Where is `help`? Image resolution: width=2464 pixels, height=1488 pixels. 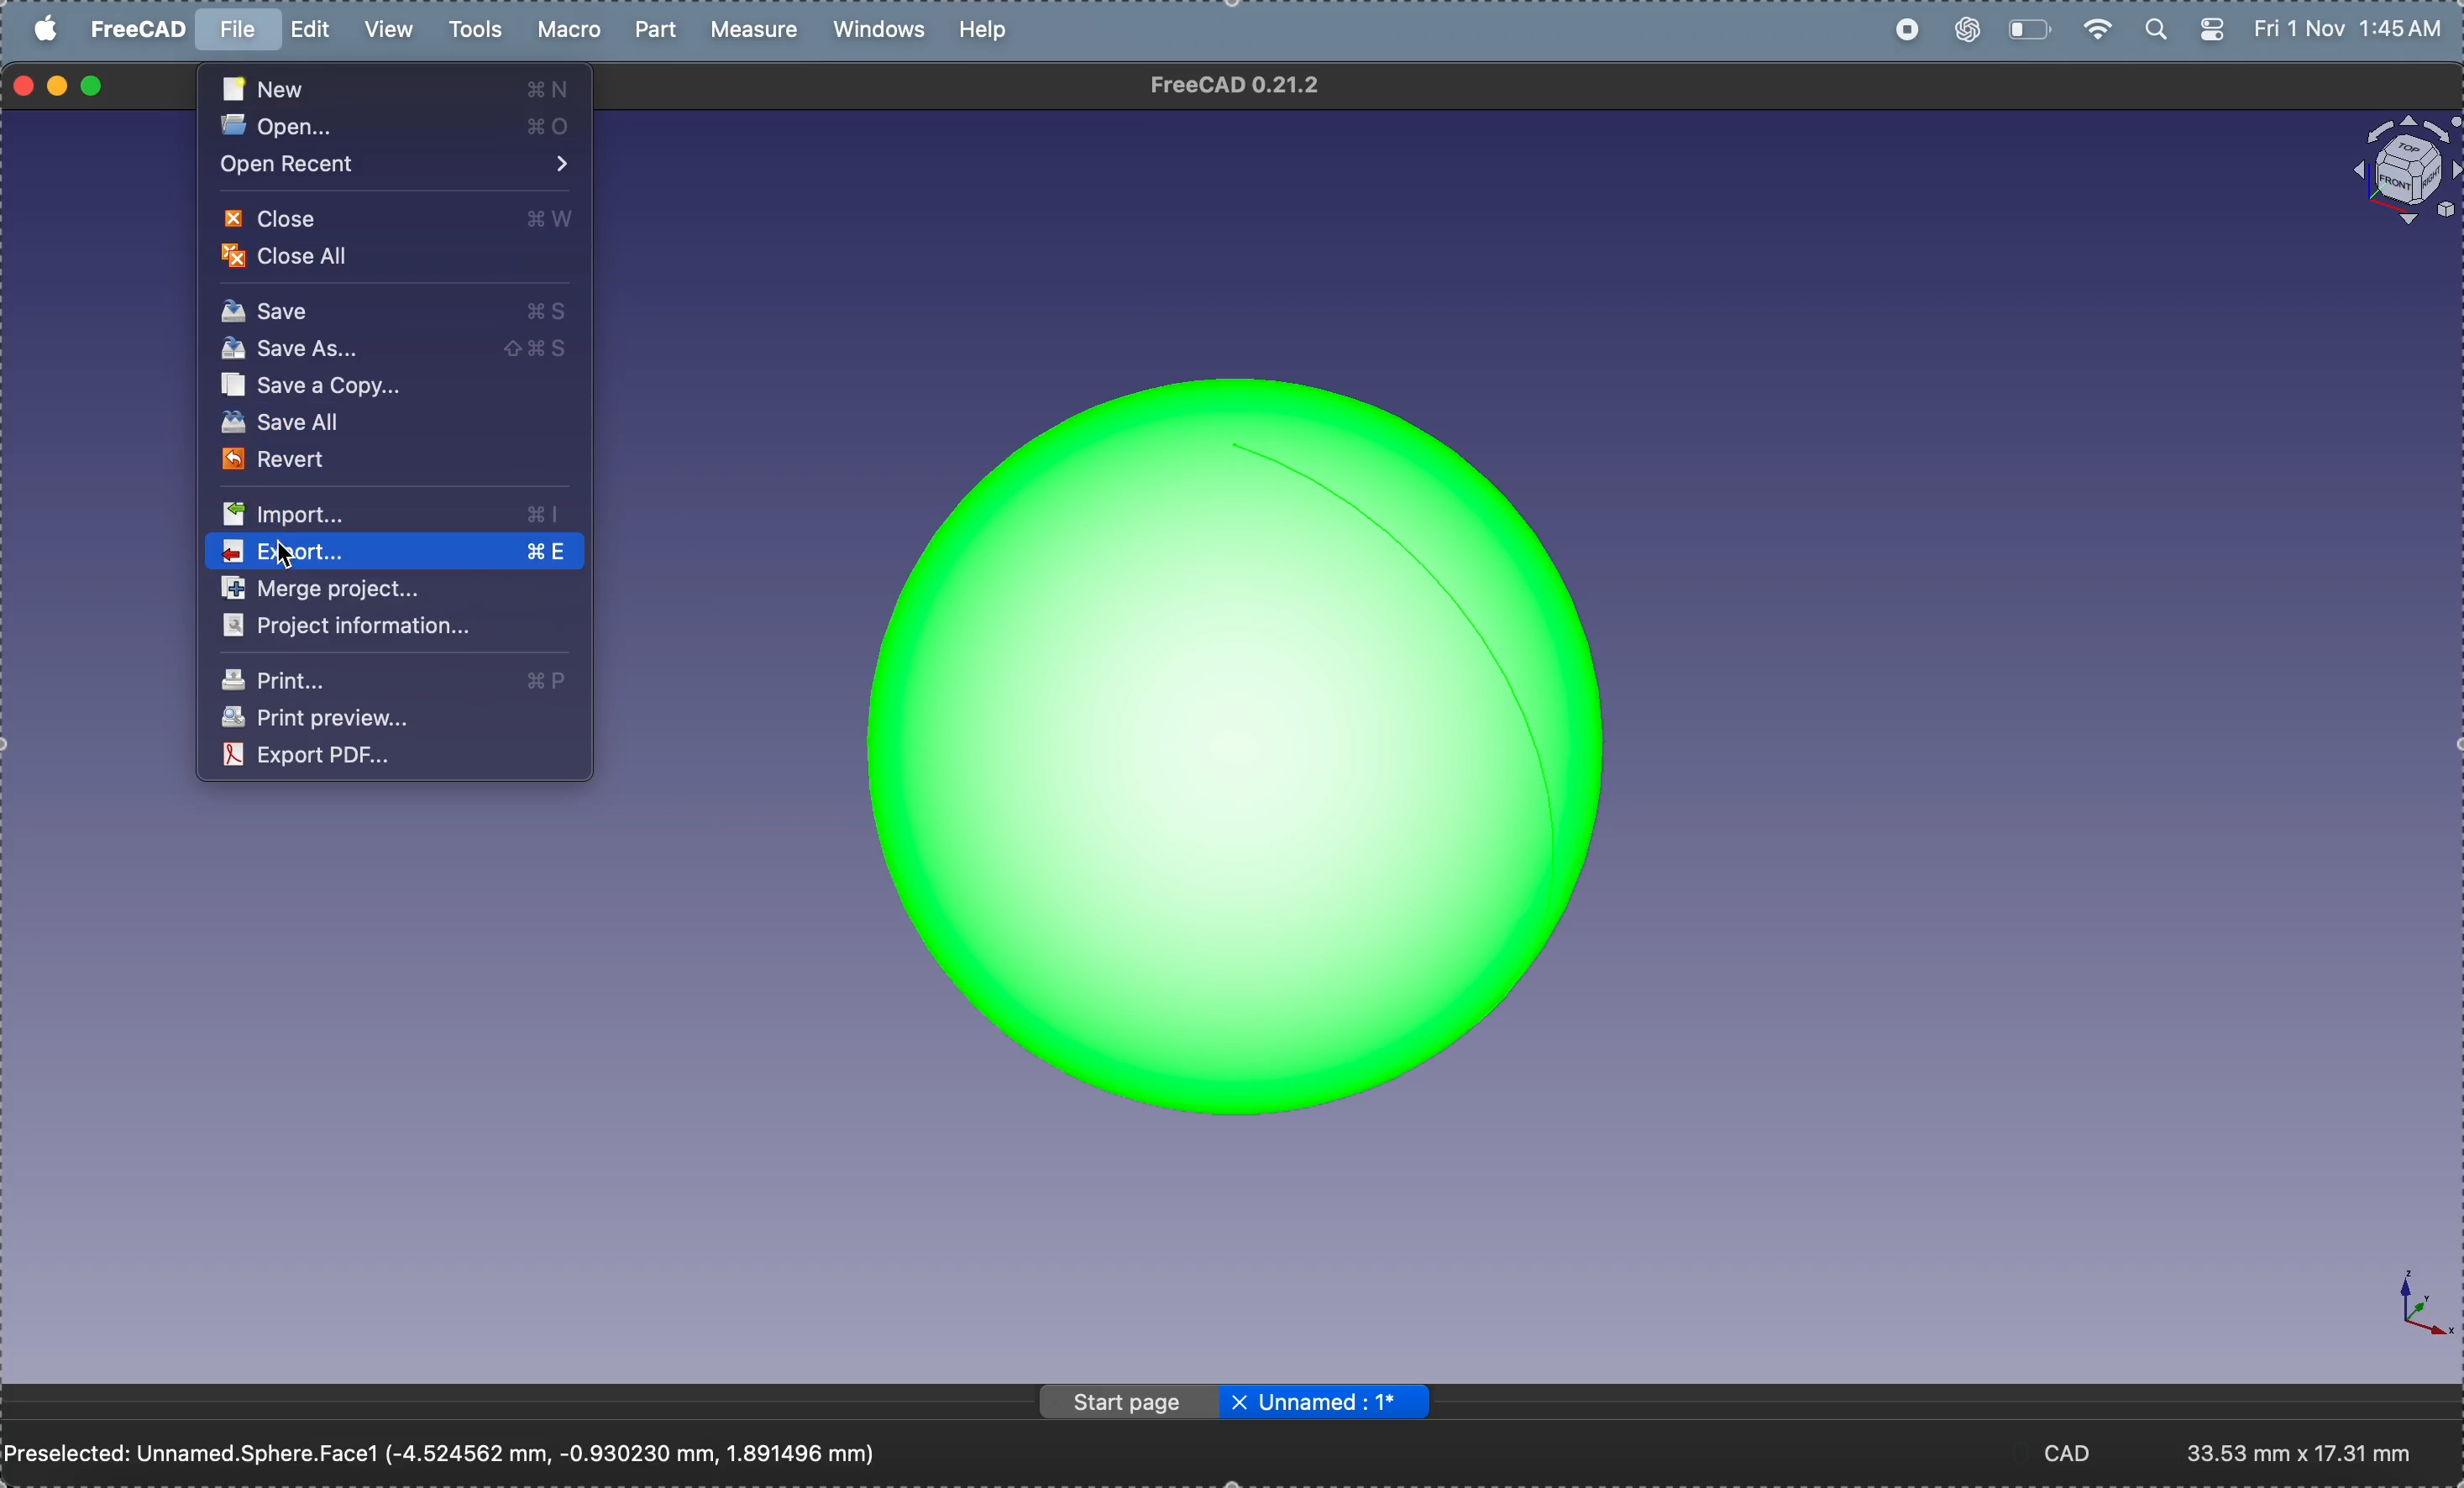
help is located at coordinates (988, 28).